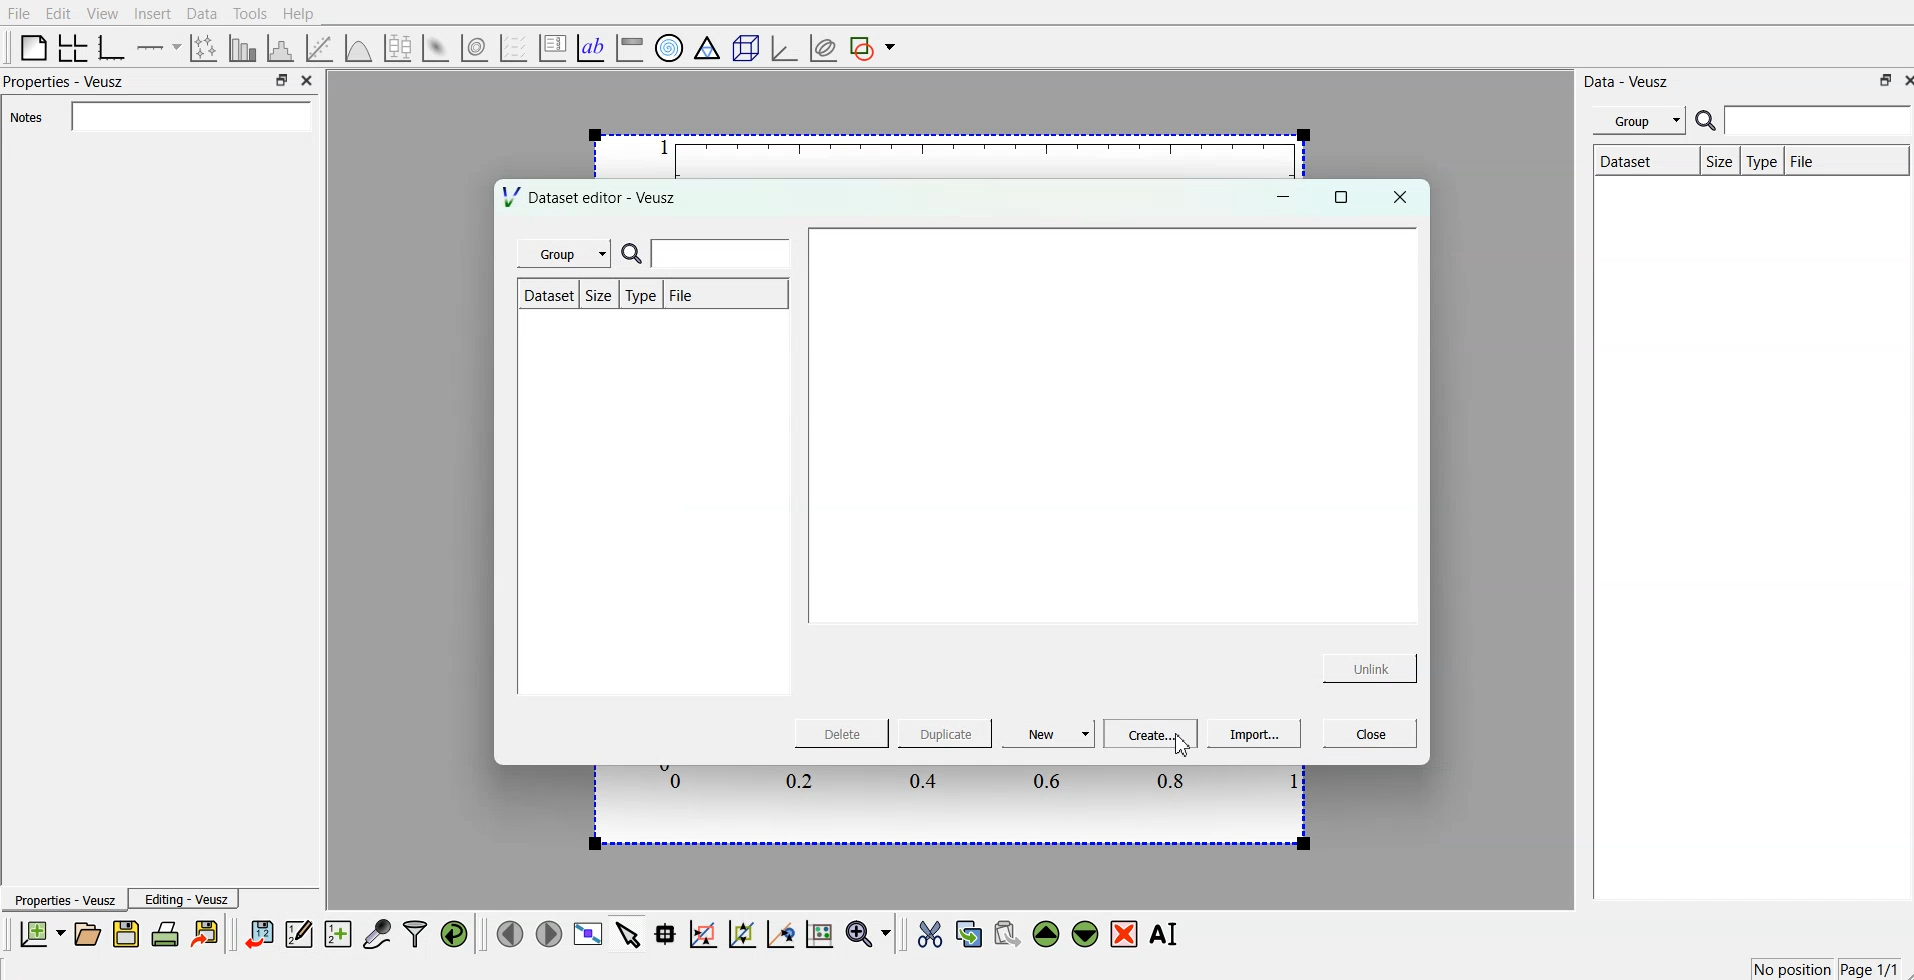  What do you see at coordinates (512, 45) in the screenshot?
I see `plot vector field` at bounding box center [512, 45].